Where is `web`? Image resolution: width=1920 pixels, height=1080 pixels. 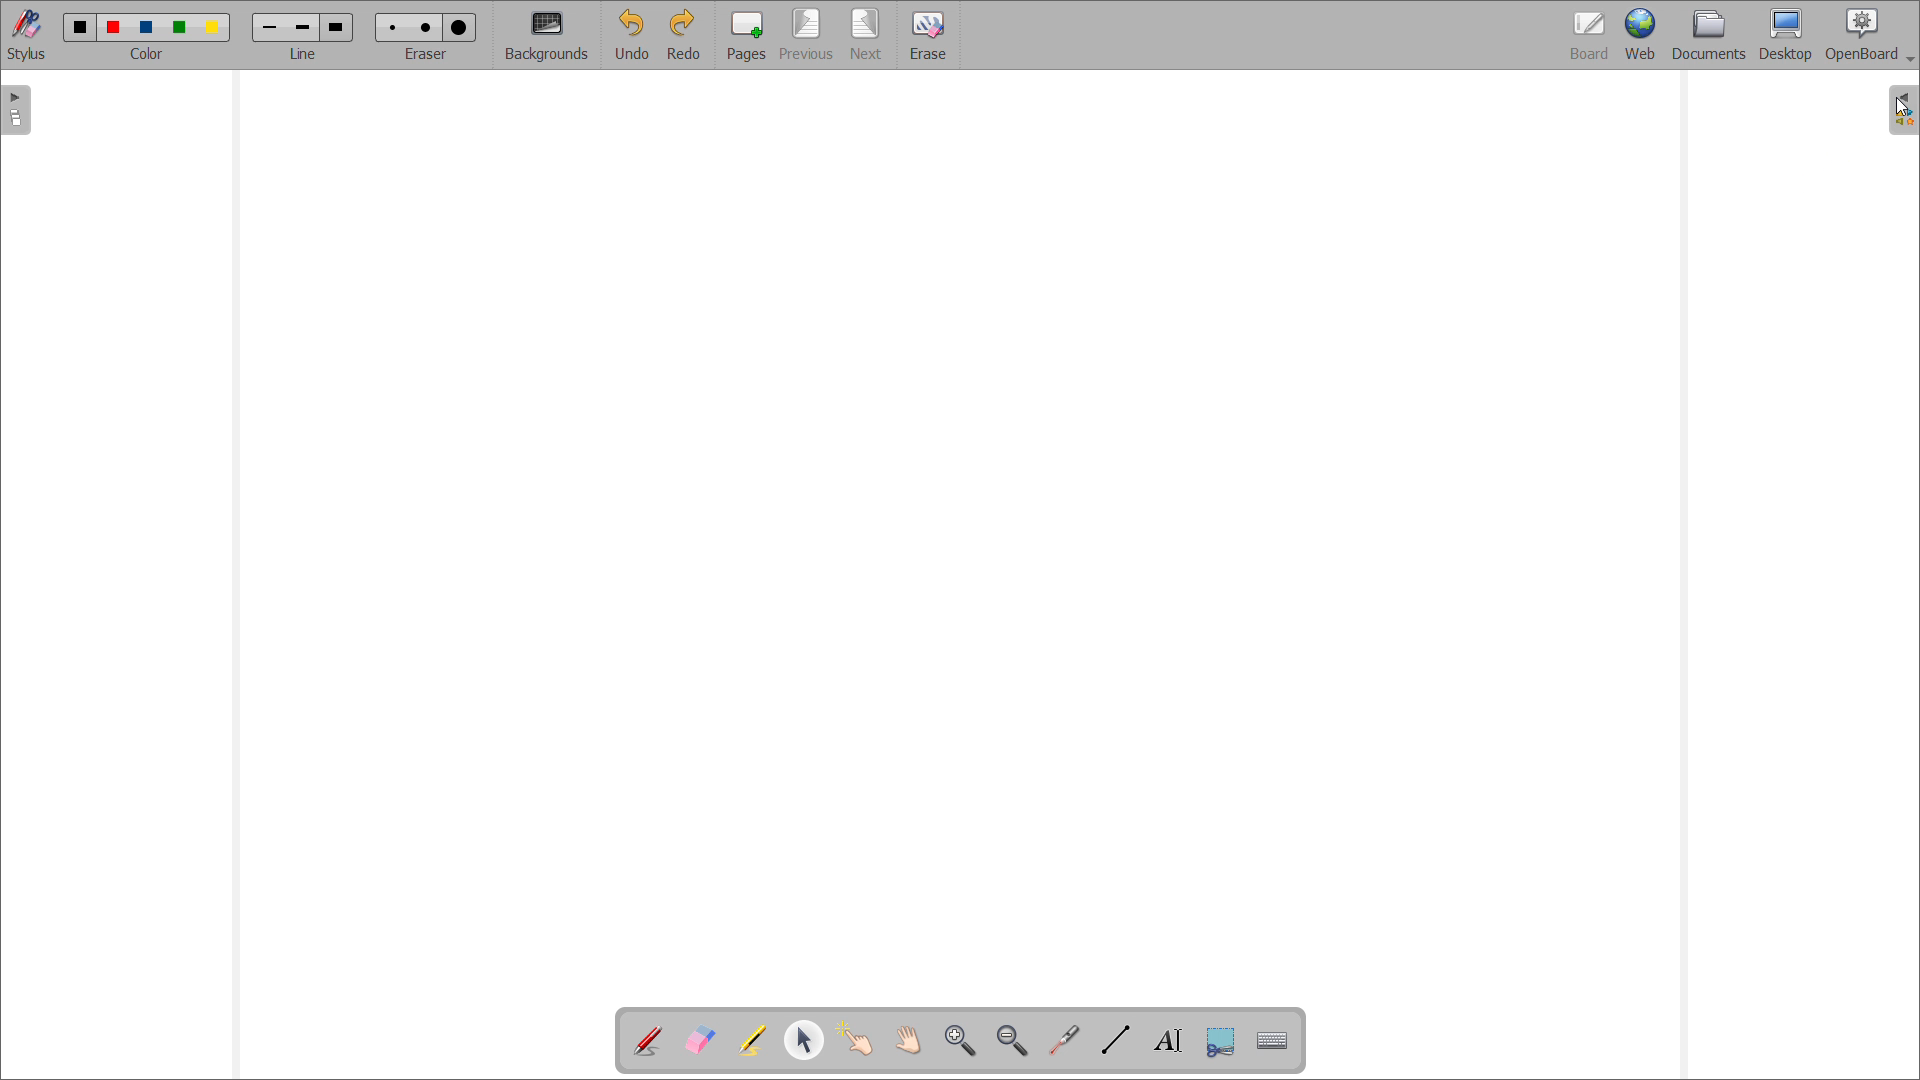 web is located at coordinates (1642, 35).